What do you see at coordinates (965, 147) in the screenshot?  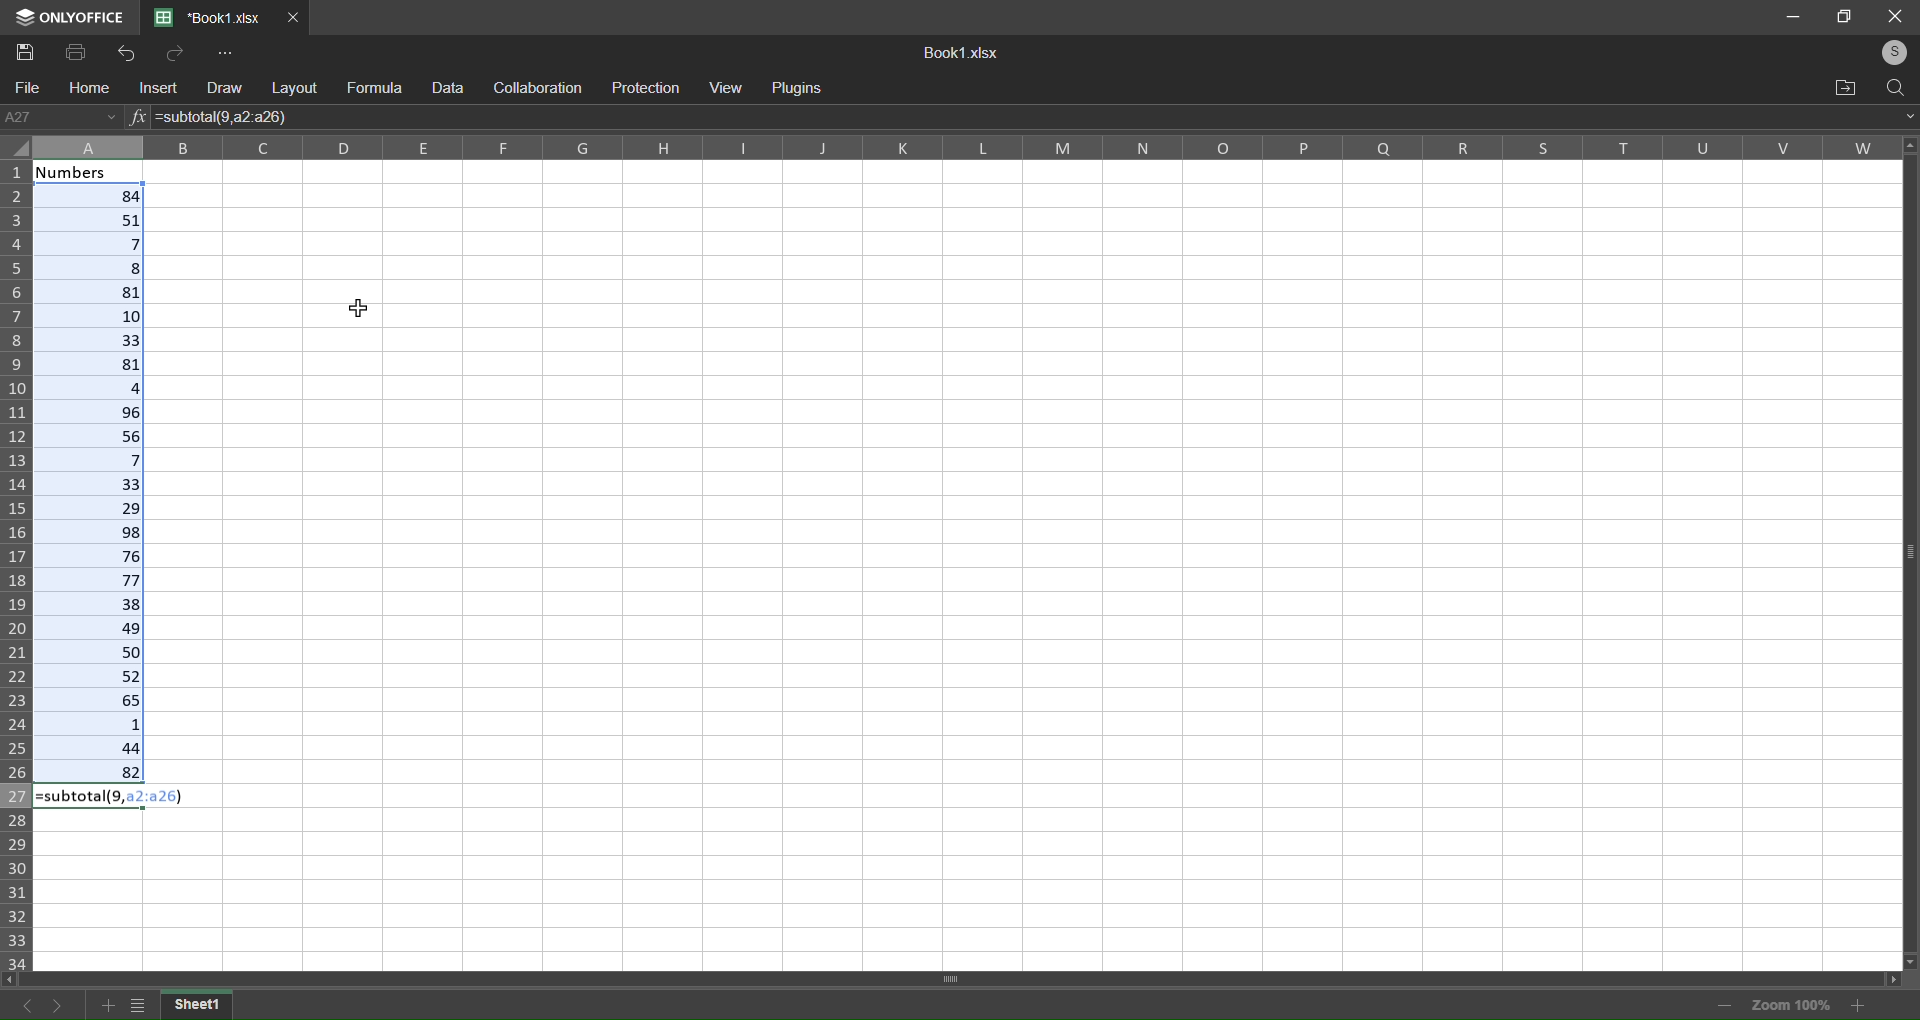 I see `Column label` at bounding box center [965, 147].